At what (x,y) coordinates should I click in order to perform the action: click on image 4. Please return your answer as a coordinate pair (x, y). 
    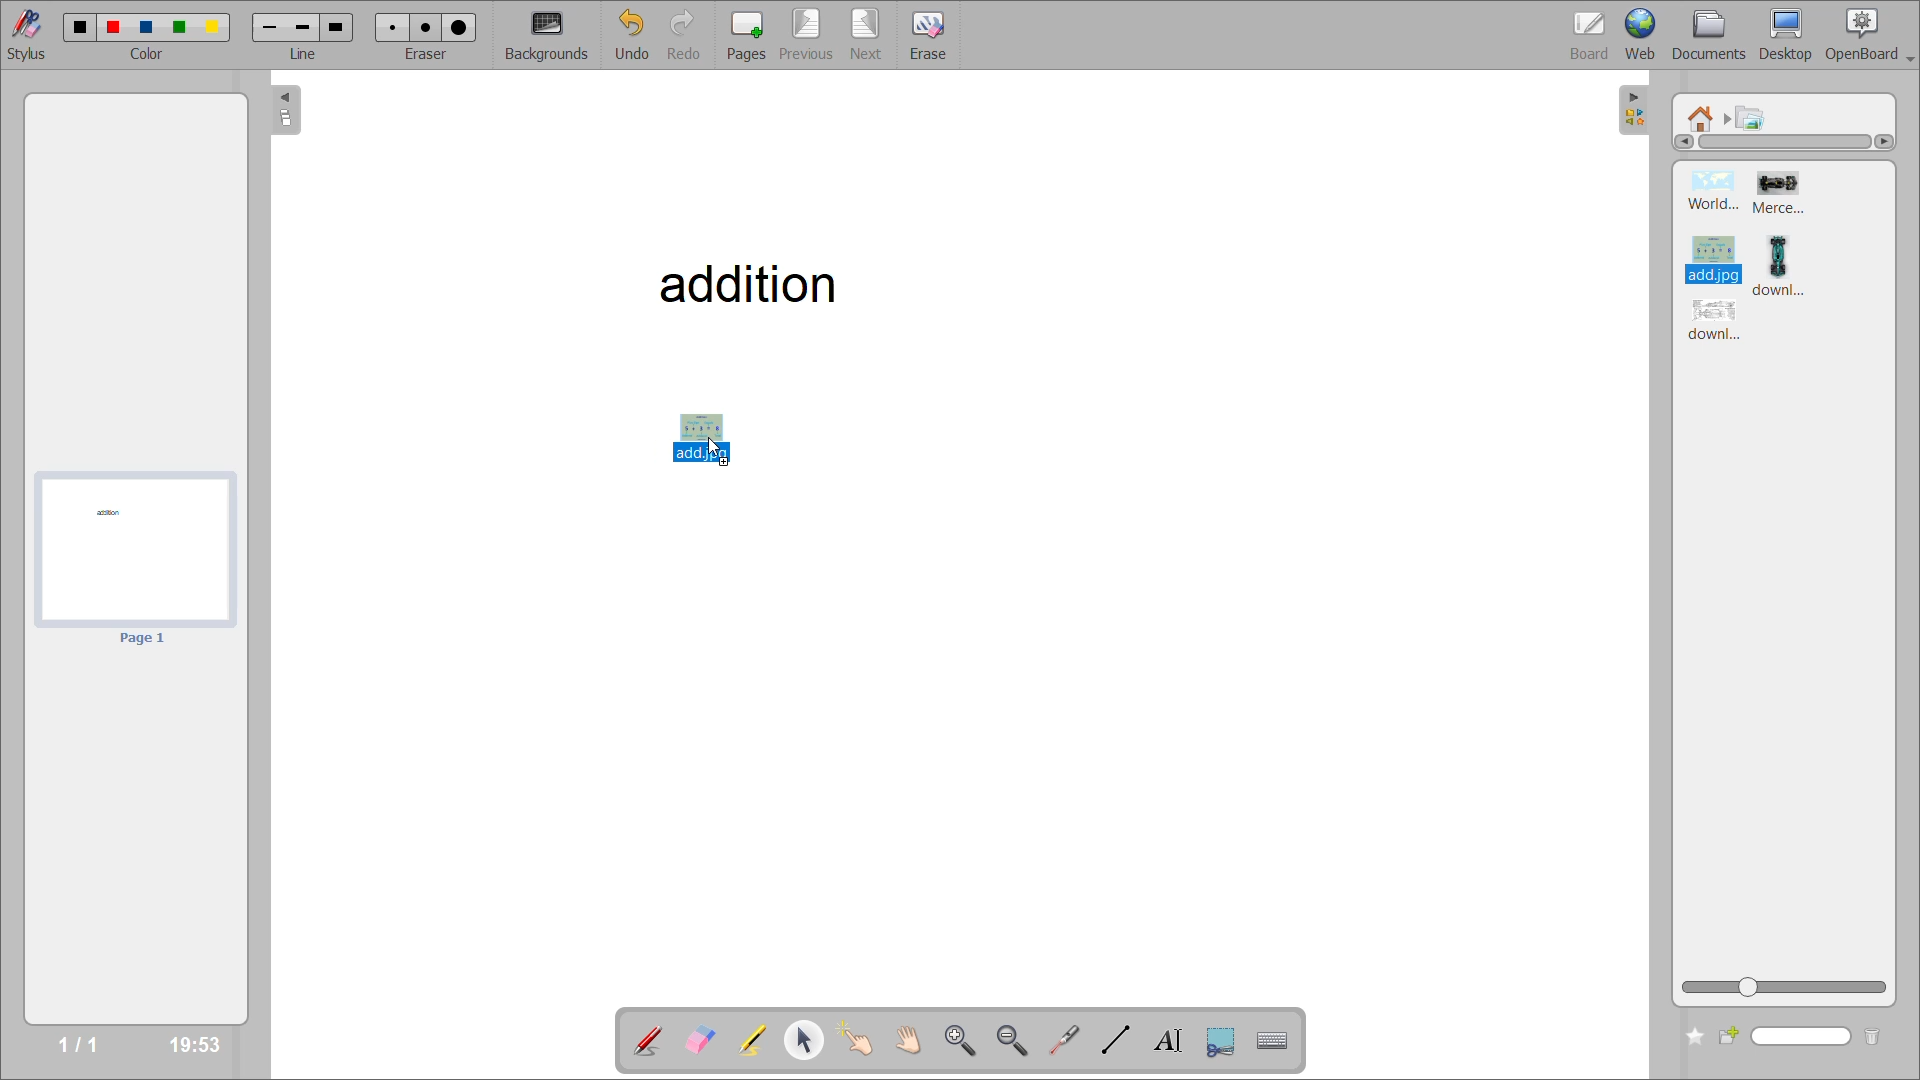
    Looking at the image, I should click on (1792, 264).